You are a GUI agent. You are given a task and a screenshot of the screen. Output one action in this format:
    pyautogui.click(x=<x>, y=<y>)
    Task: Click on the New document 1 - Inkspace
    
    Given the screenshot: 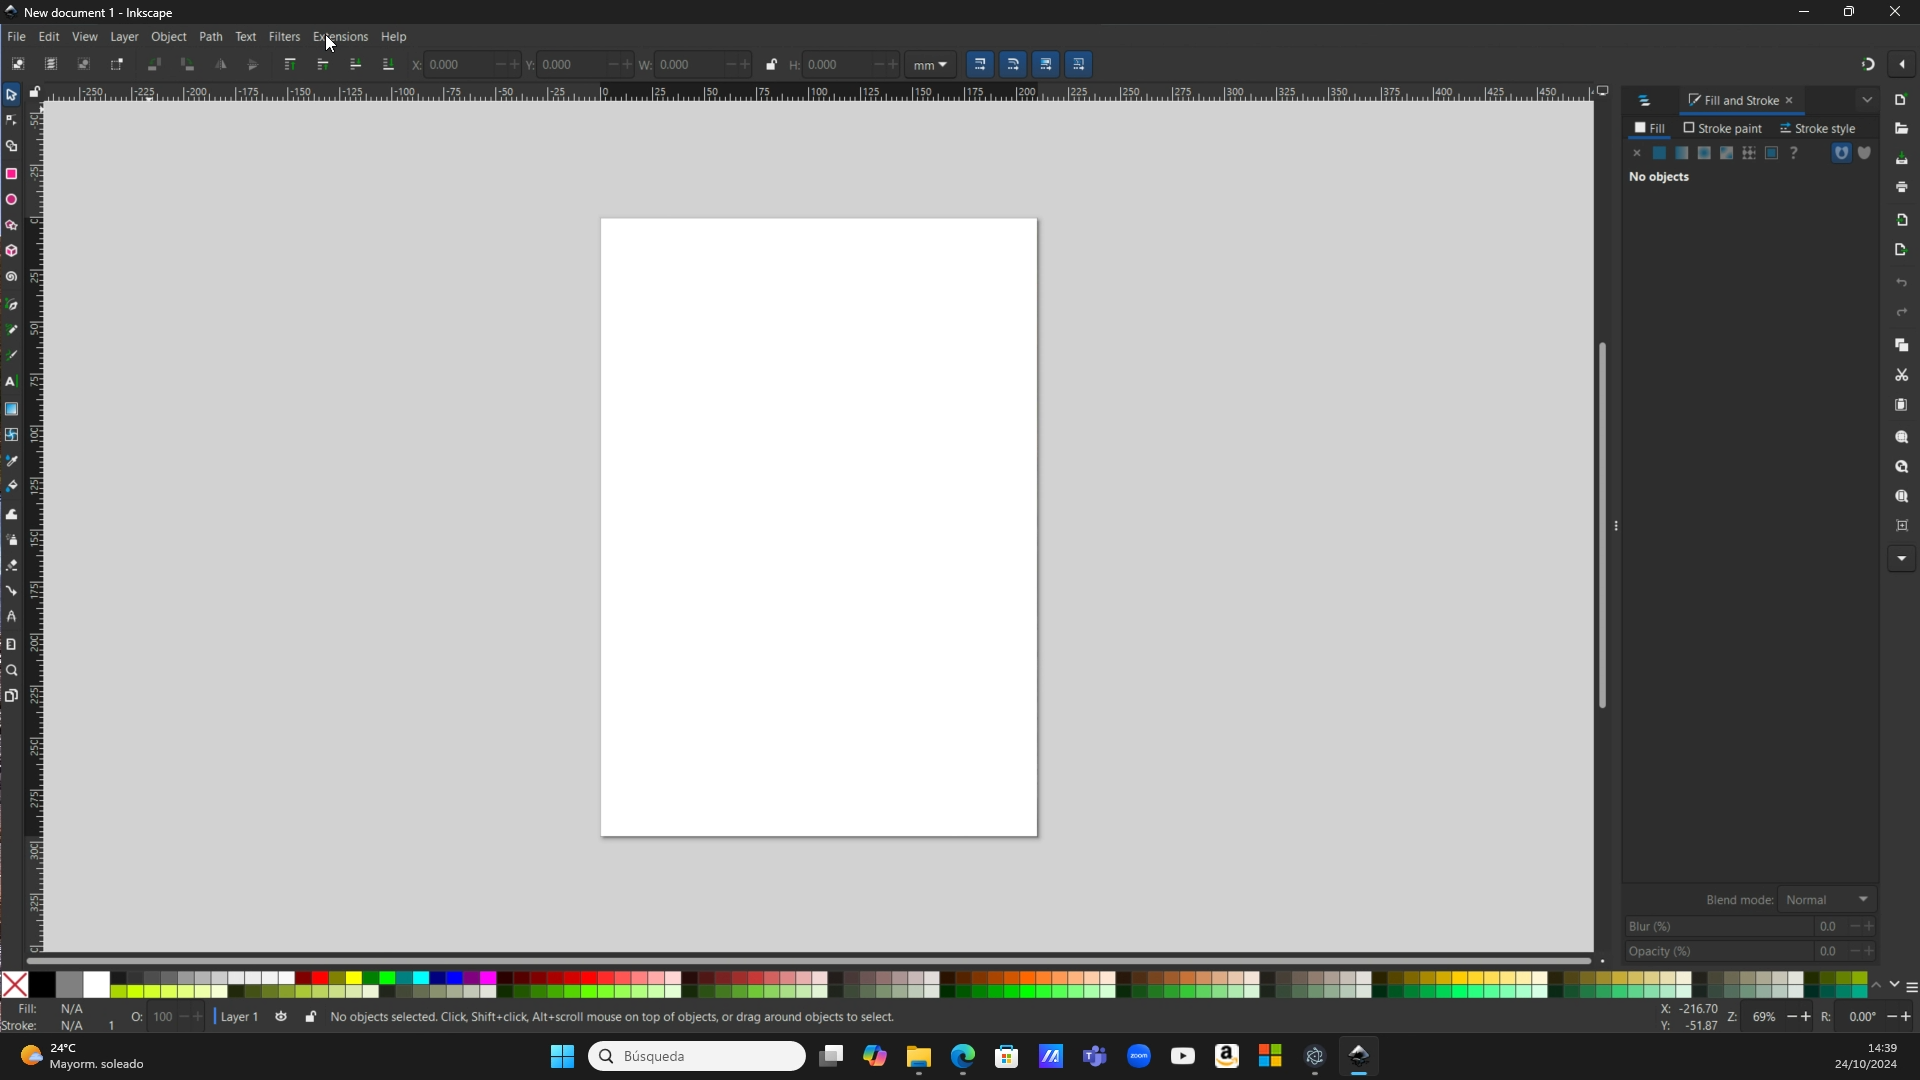 What is the action you would take?
    pyautogui.click(x=98, y=12)
    